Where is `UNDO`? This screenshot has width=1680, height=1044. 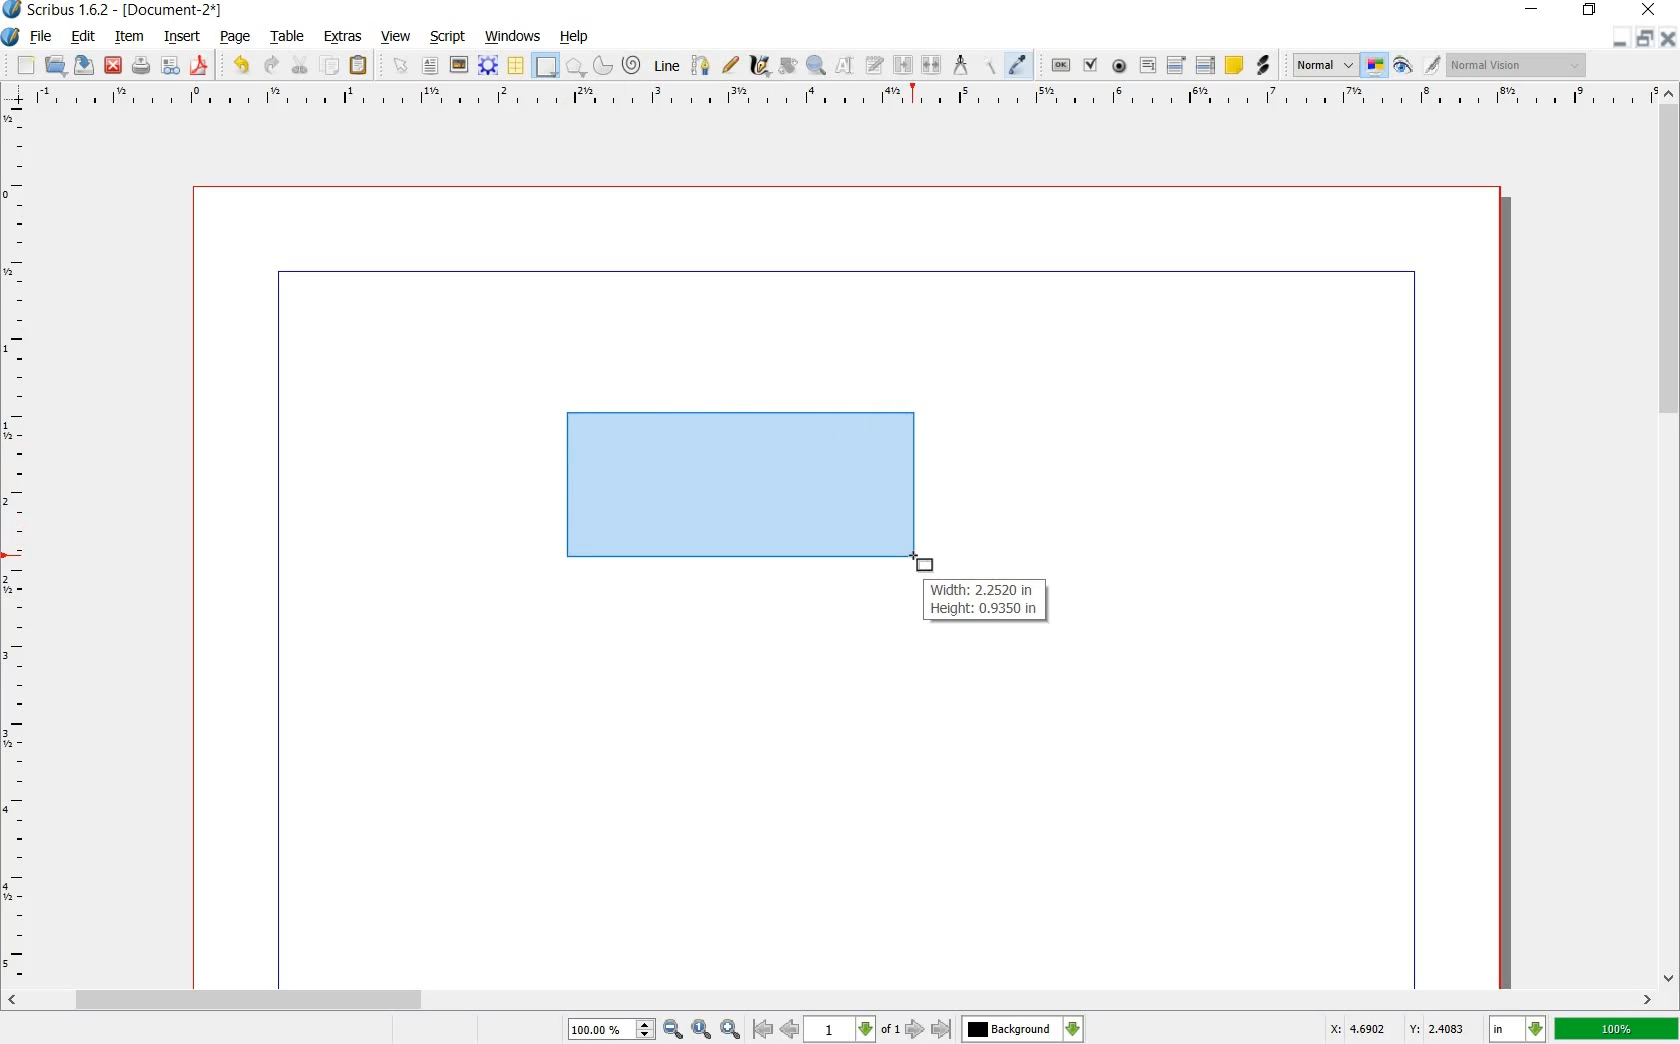 UNDO is located at coordinates (238, 66).